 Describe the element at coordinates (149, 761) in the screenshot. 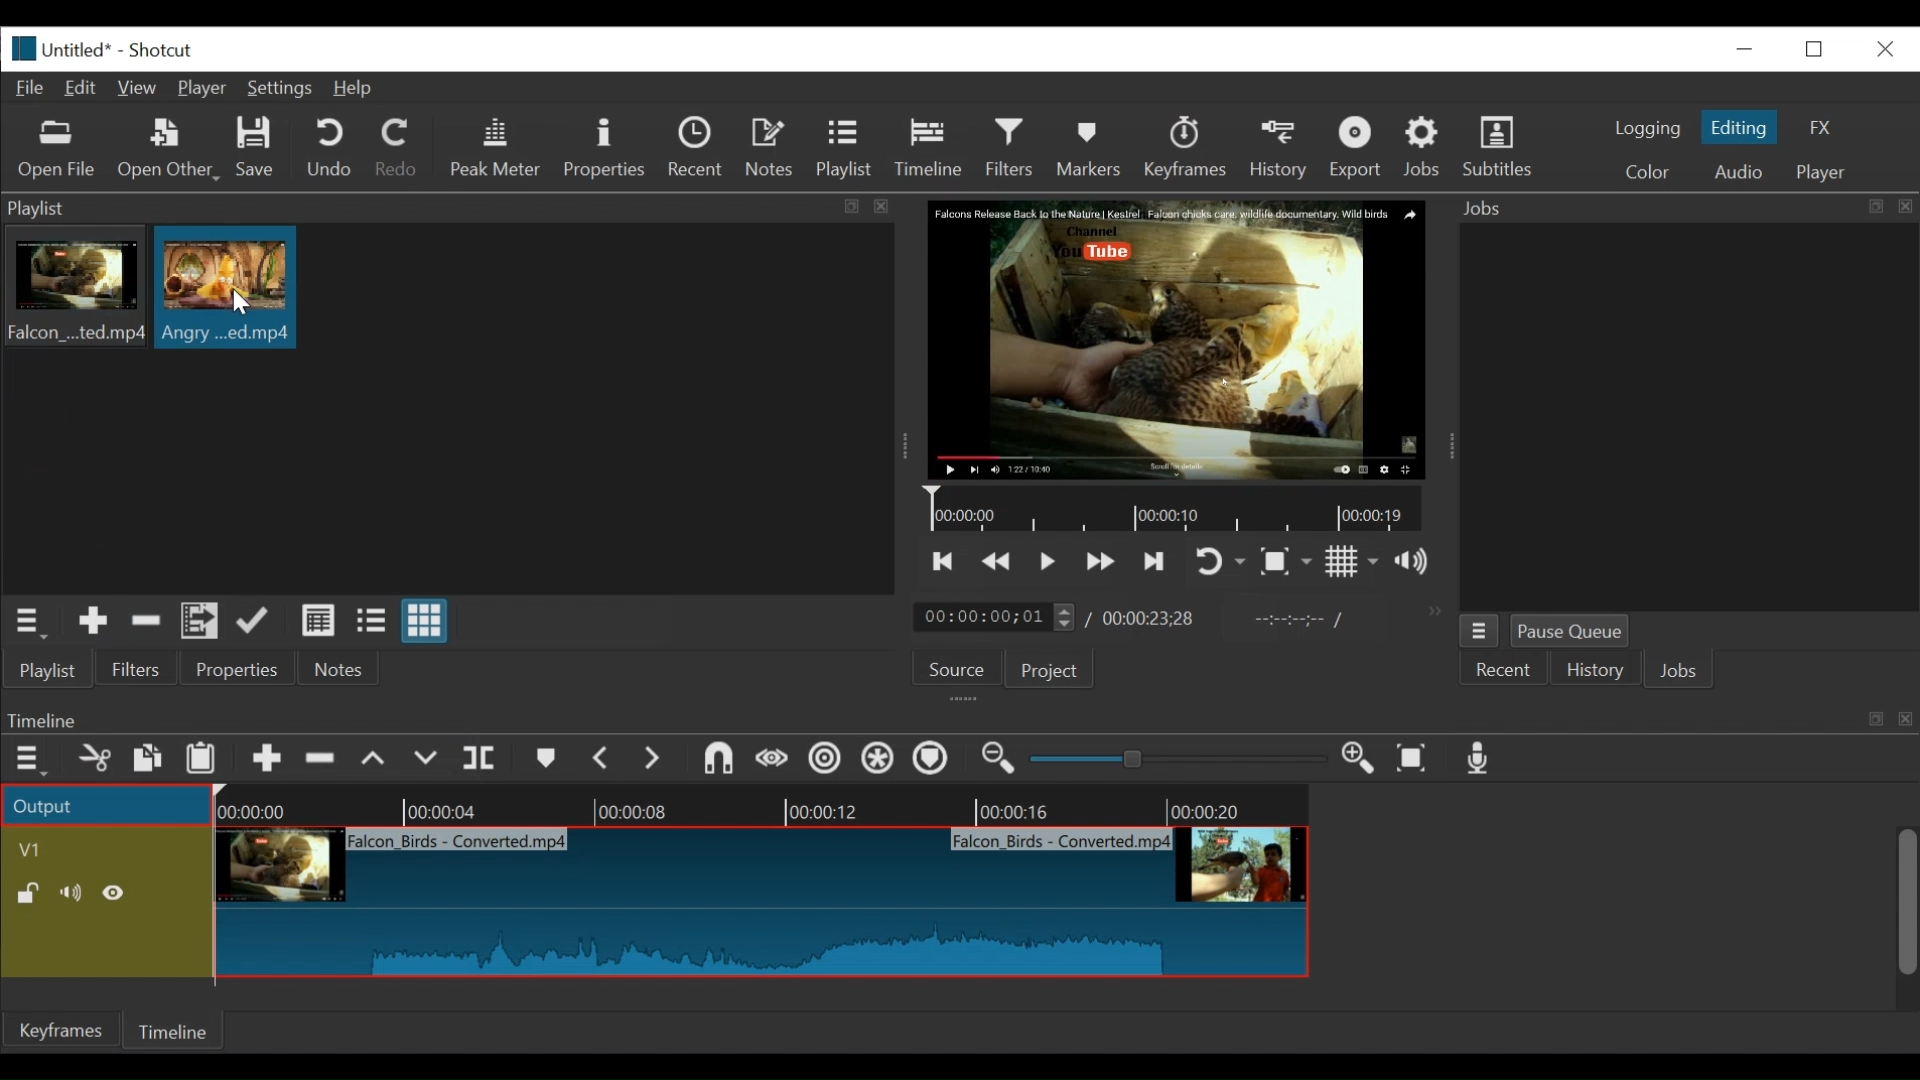

I see `copy` at that location.